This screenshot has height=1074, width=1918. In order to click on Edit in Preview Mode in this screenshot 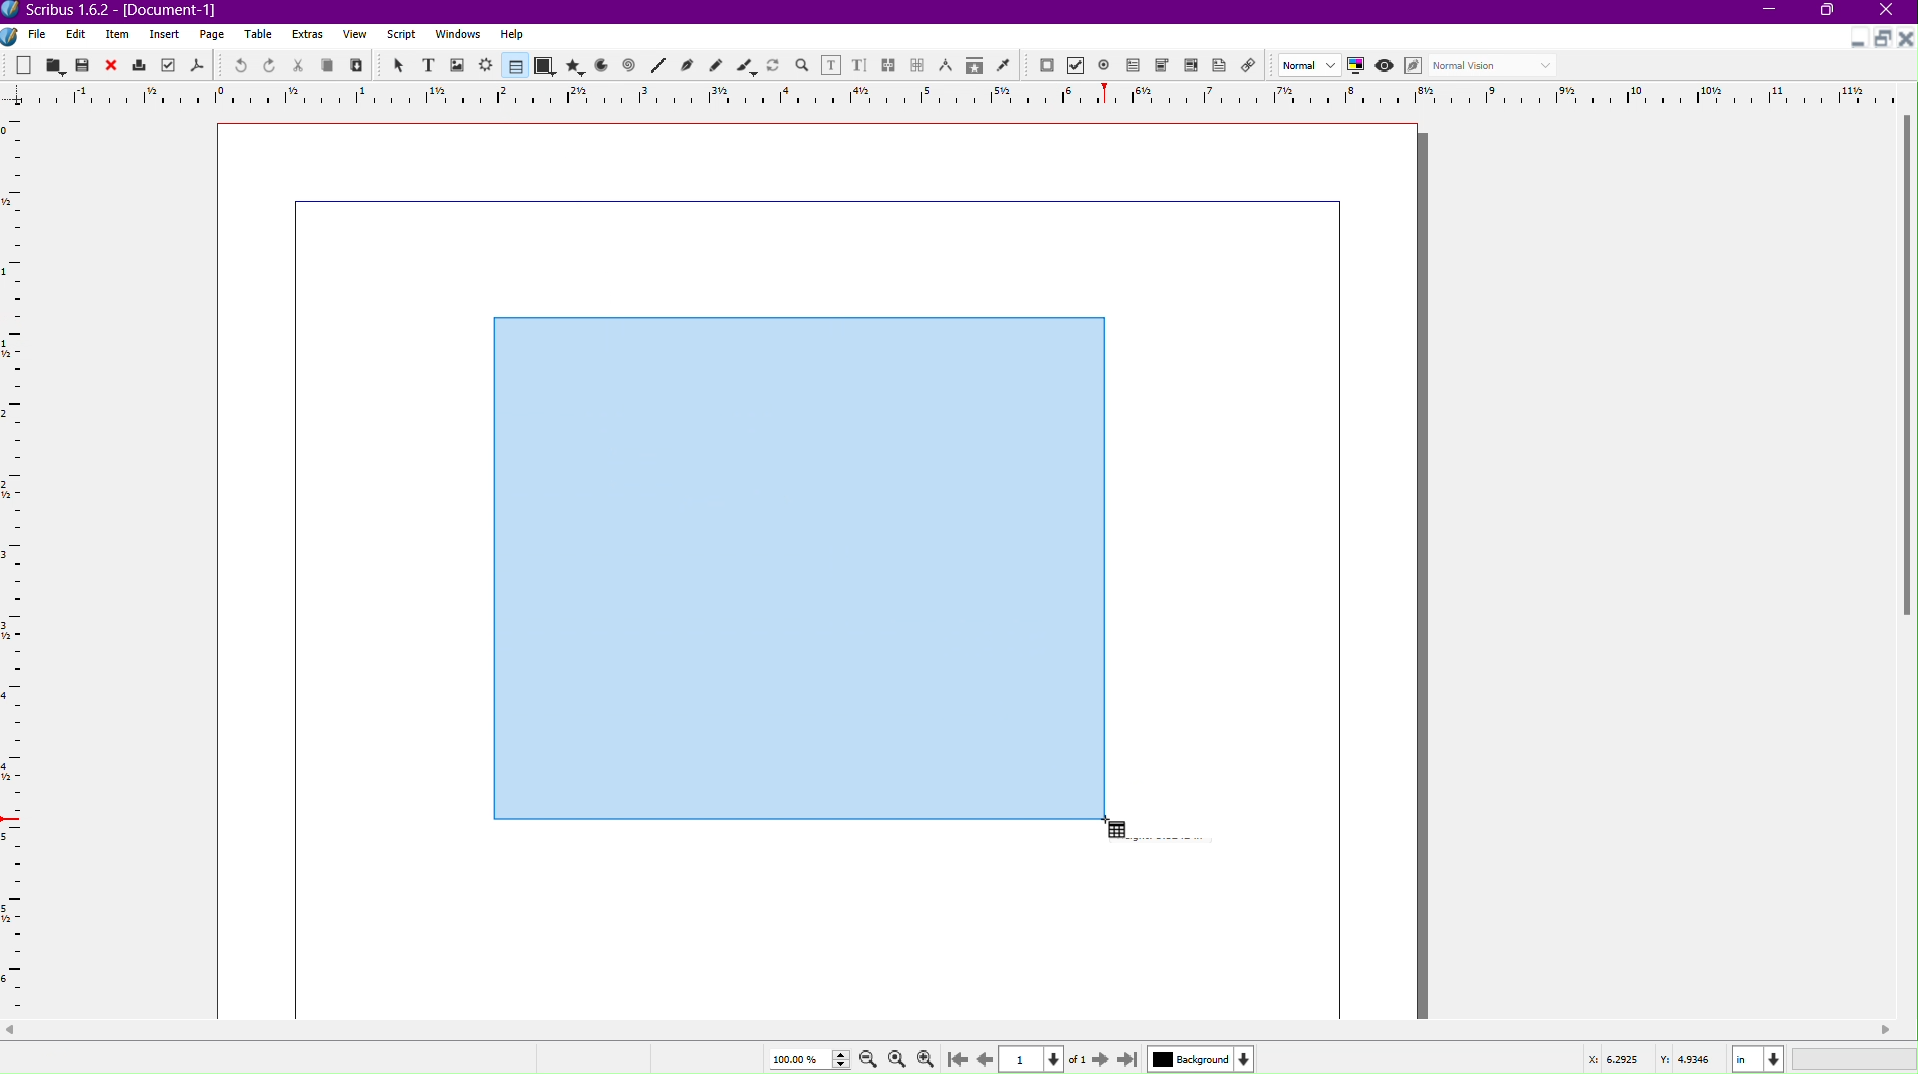, I will do `click(1416, 66)`.